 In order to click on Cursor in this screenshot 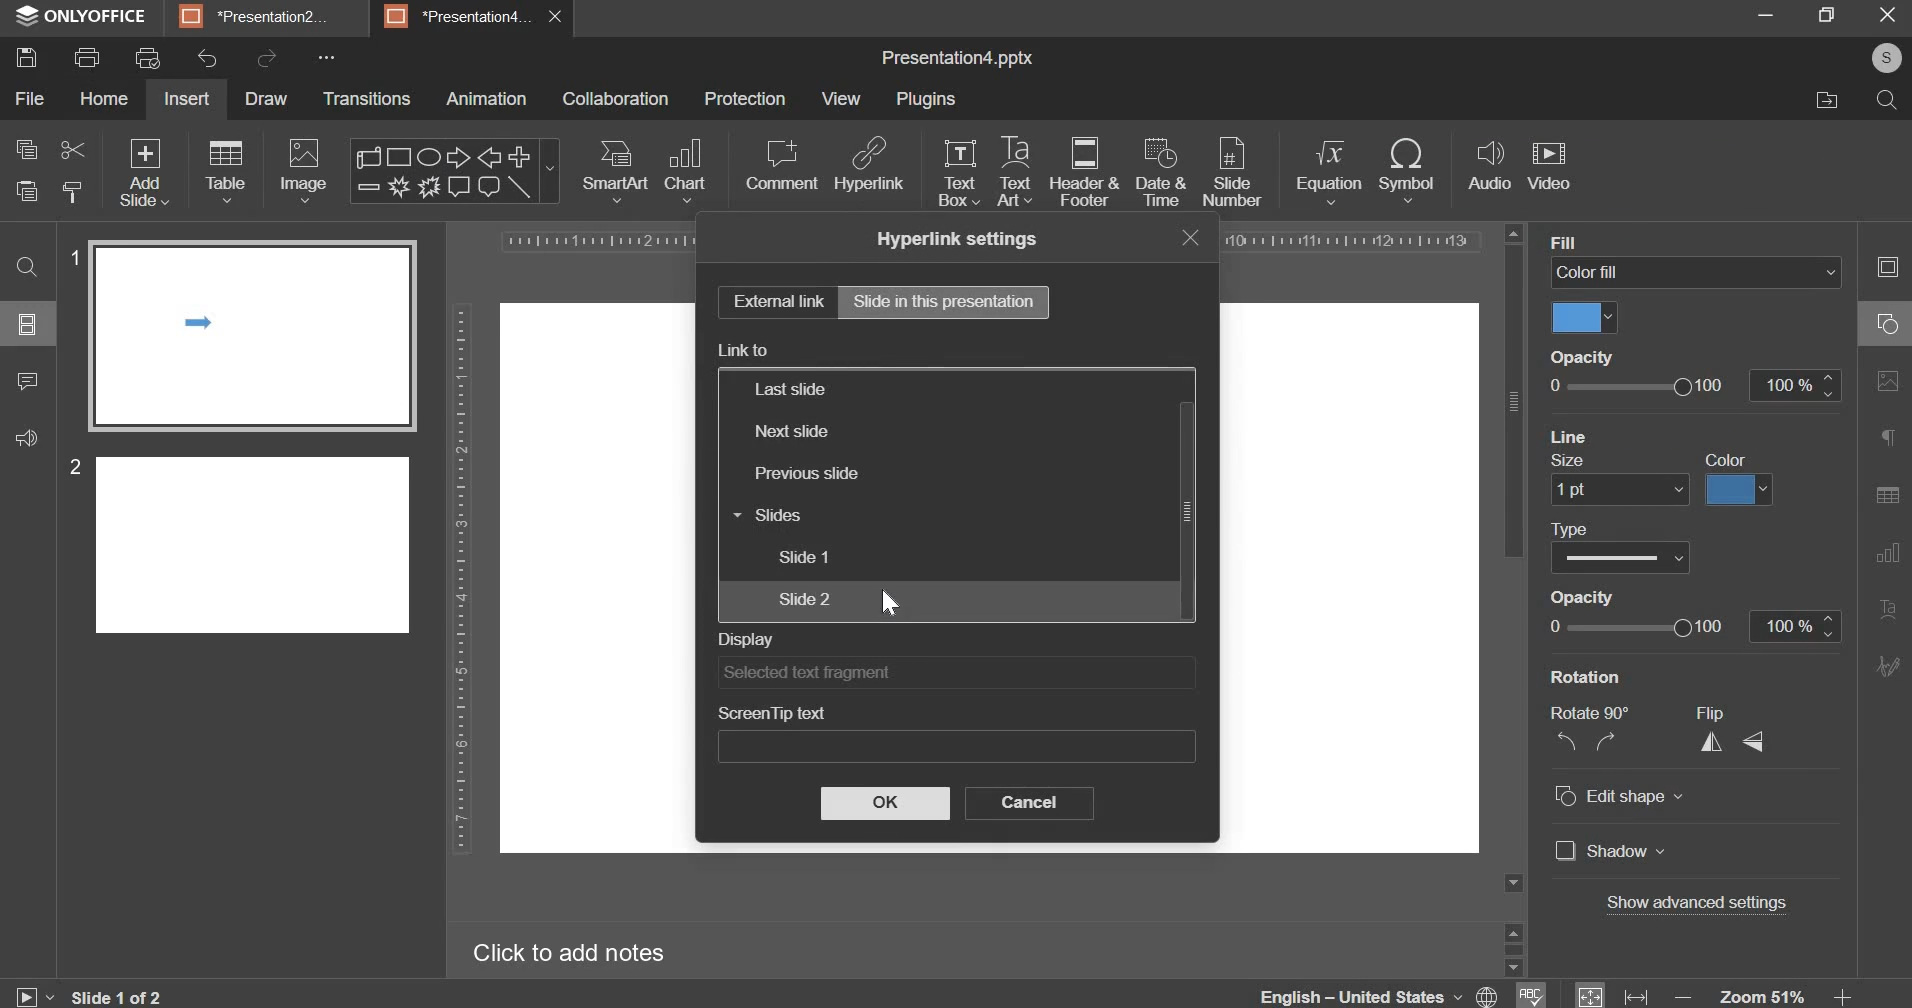, I will do `click(890, 606)`.